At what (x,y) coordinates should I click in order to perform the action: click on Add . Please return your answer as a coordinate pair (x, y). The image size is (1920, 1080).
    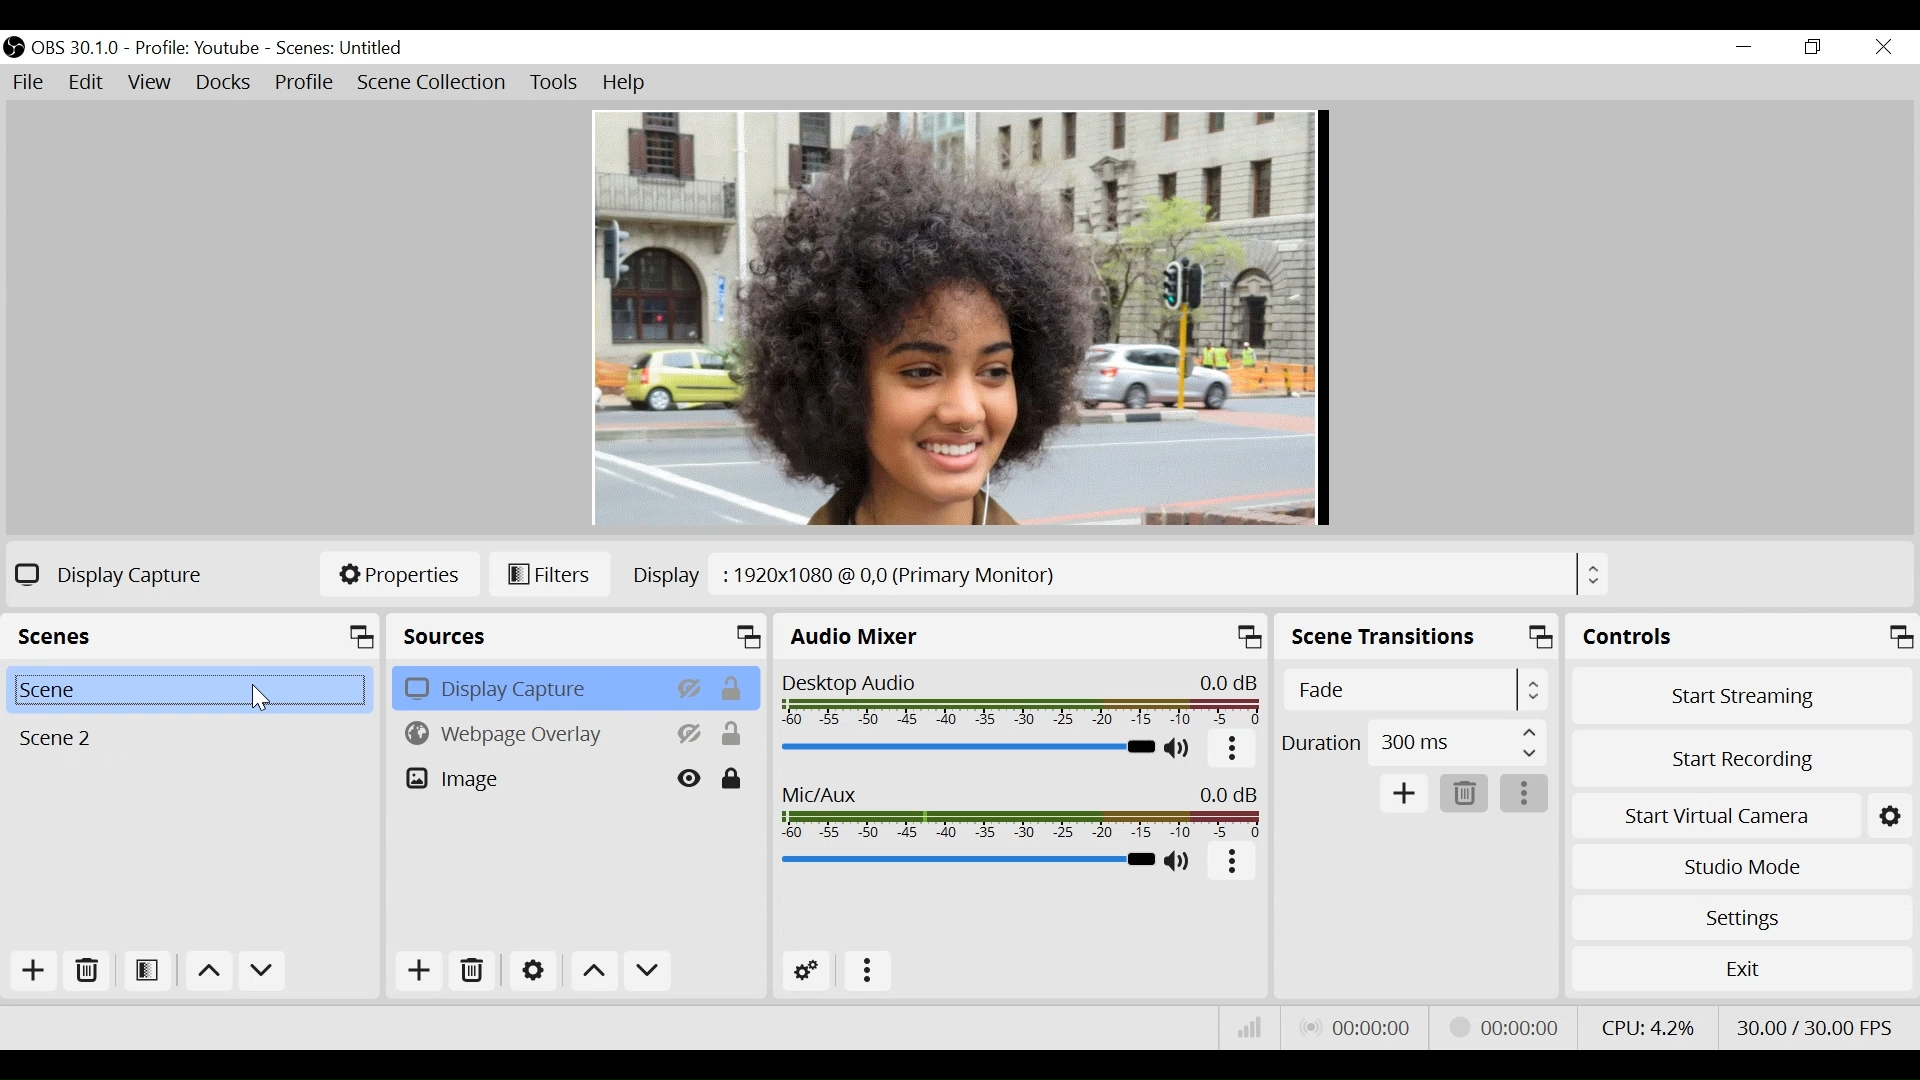
    Looking at the image, I should click on (1403, 791).